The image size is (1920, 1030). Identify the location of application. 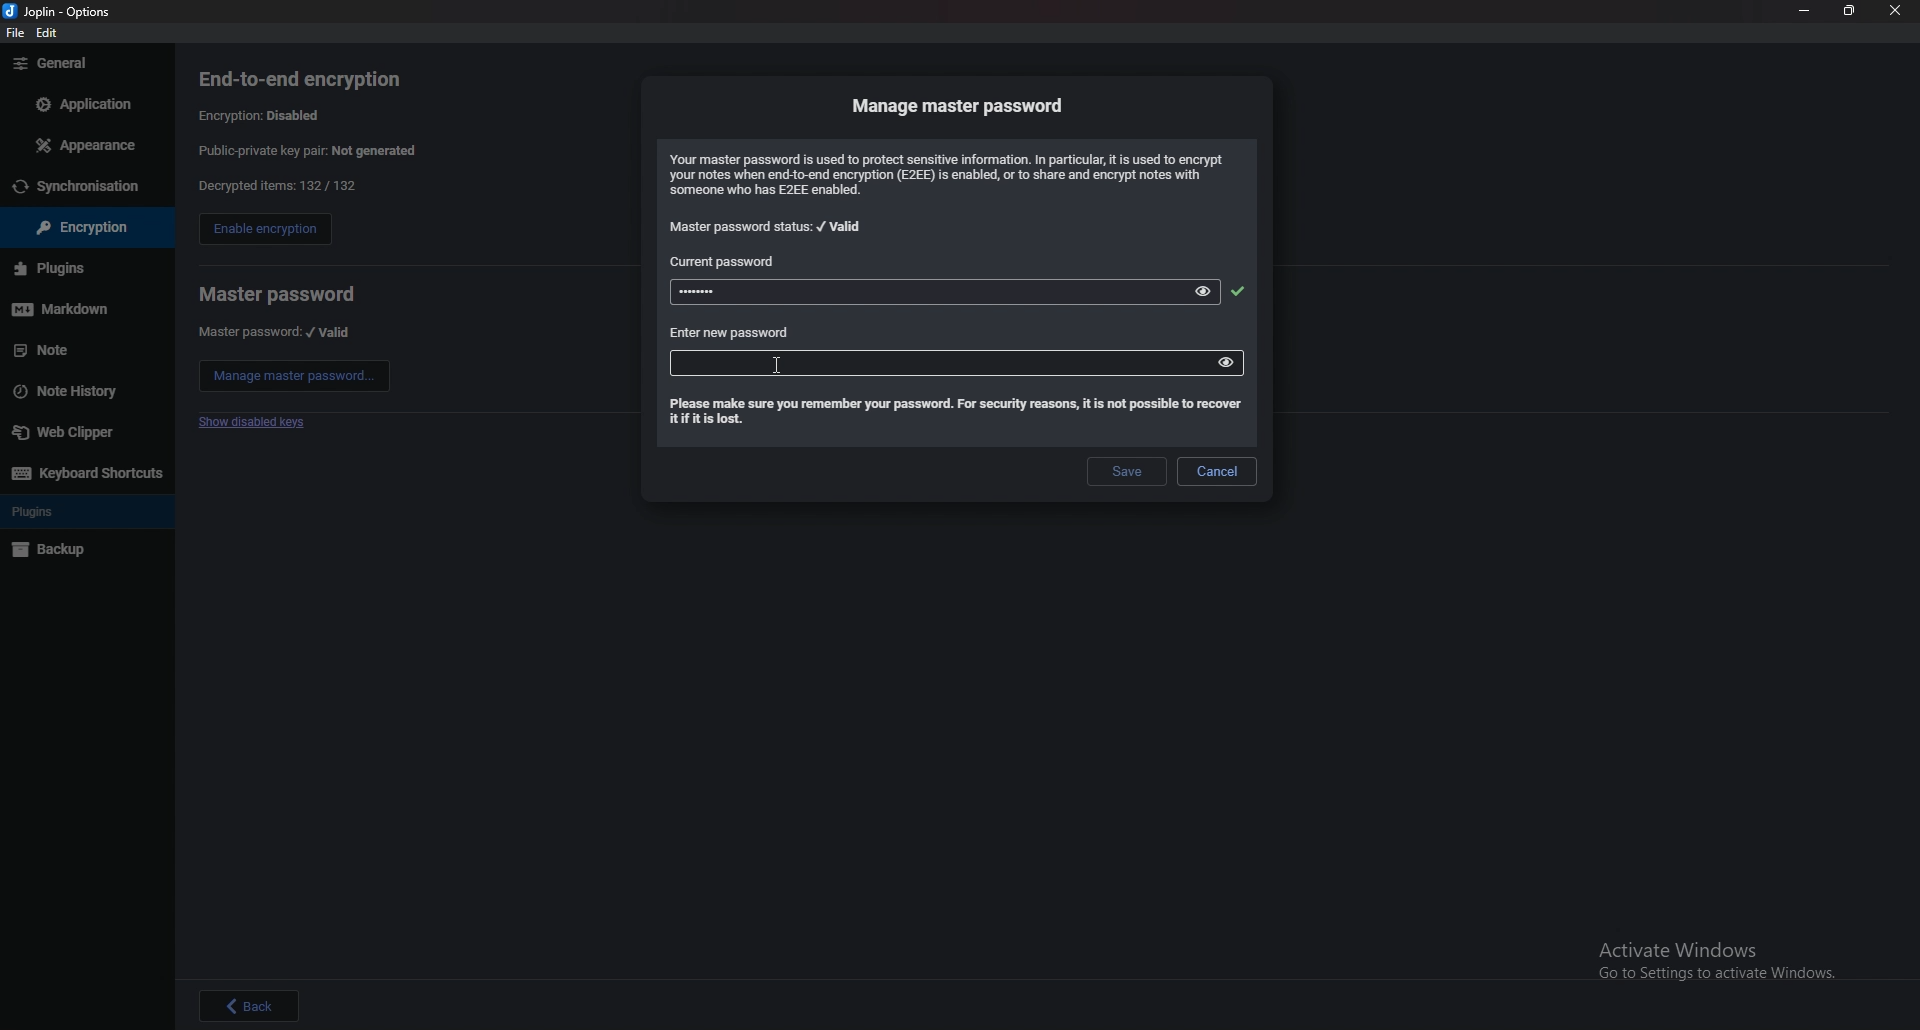
(81, 102).